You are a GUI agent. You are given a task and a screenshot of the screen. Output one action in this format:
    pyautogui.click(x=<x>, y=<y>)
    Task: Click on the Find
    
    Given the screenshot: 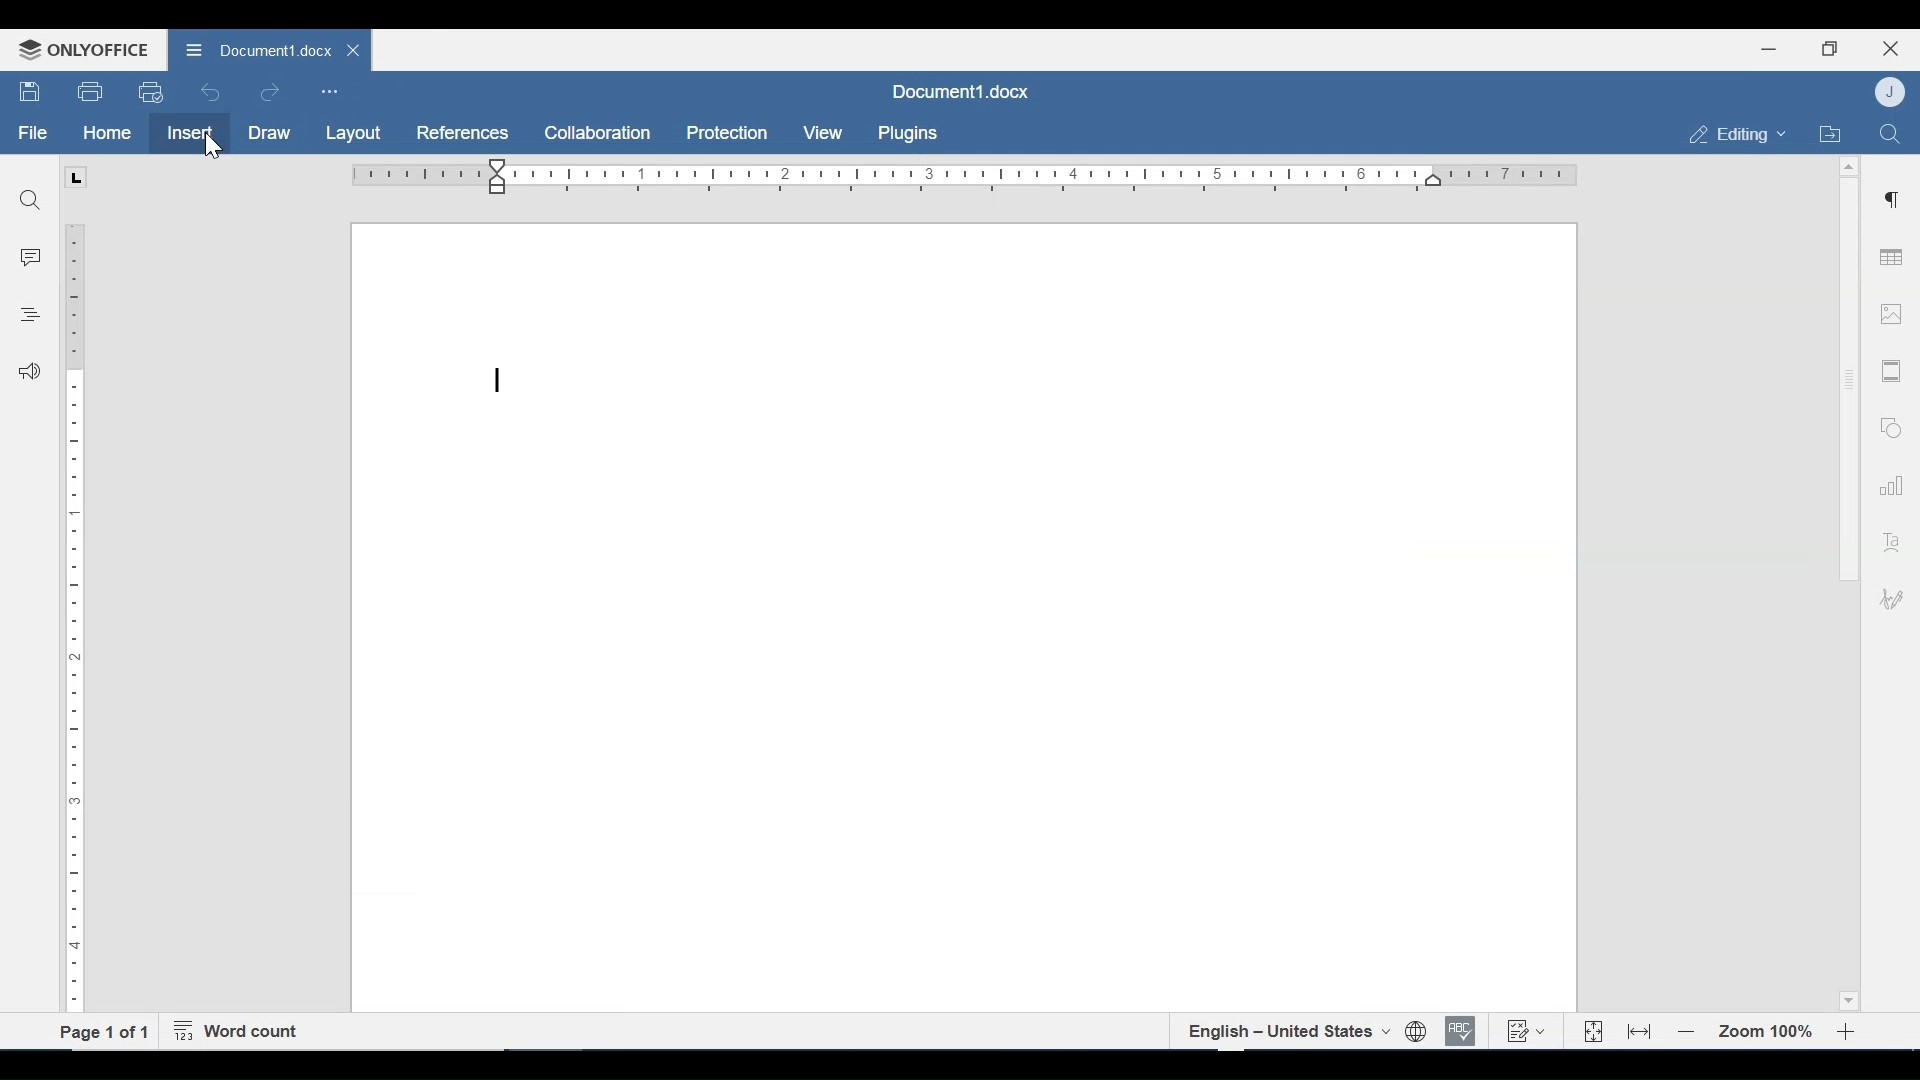 What is the action you would take?
    pyautogui.click(x=1889, y=132)
    